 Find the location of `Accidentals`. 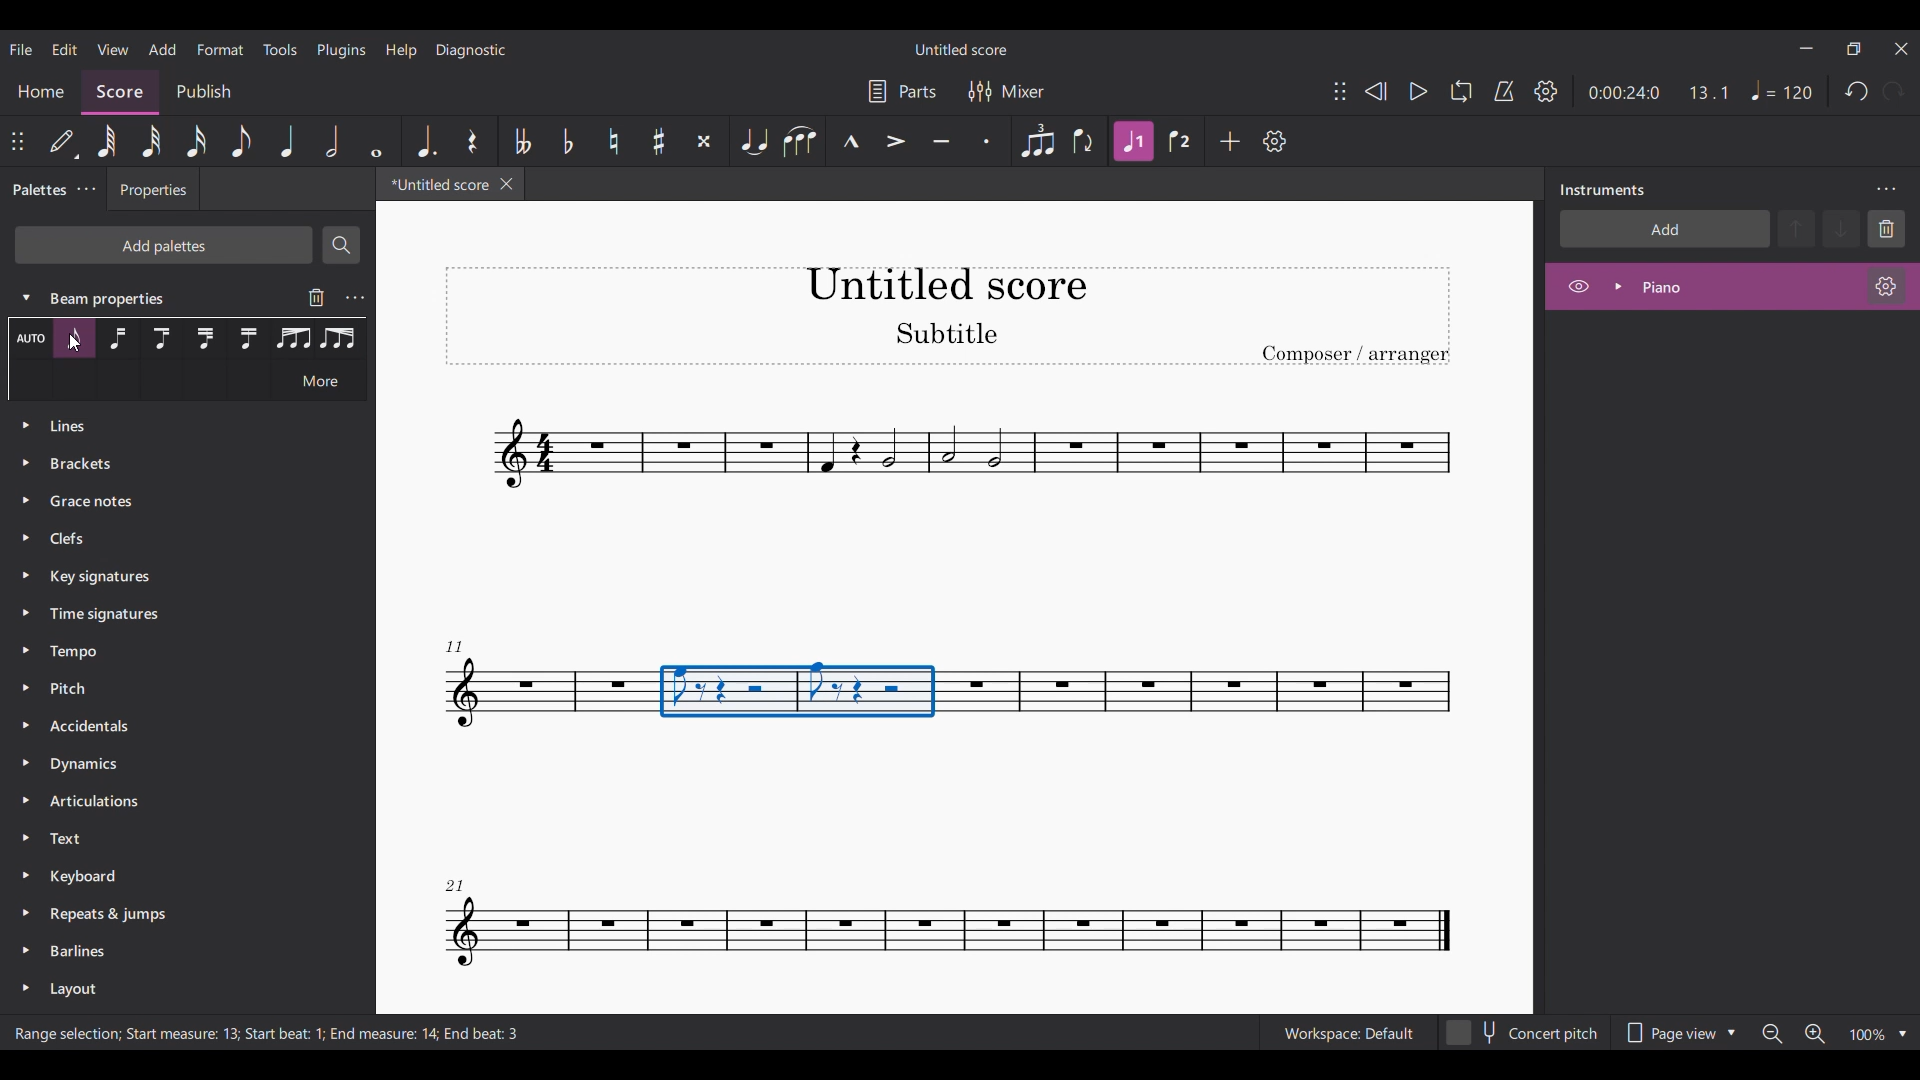

Accidentals is located at coordinates (166, 728).